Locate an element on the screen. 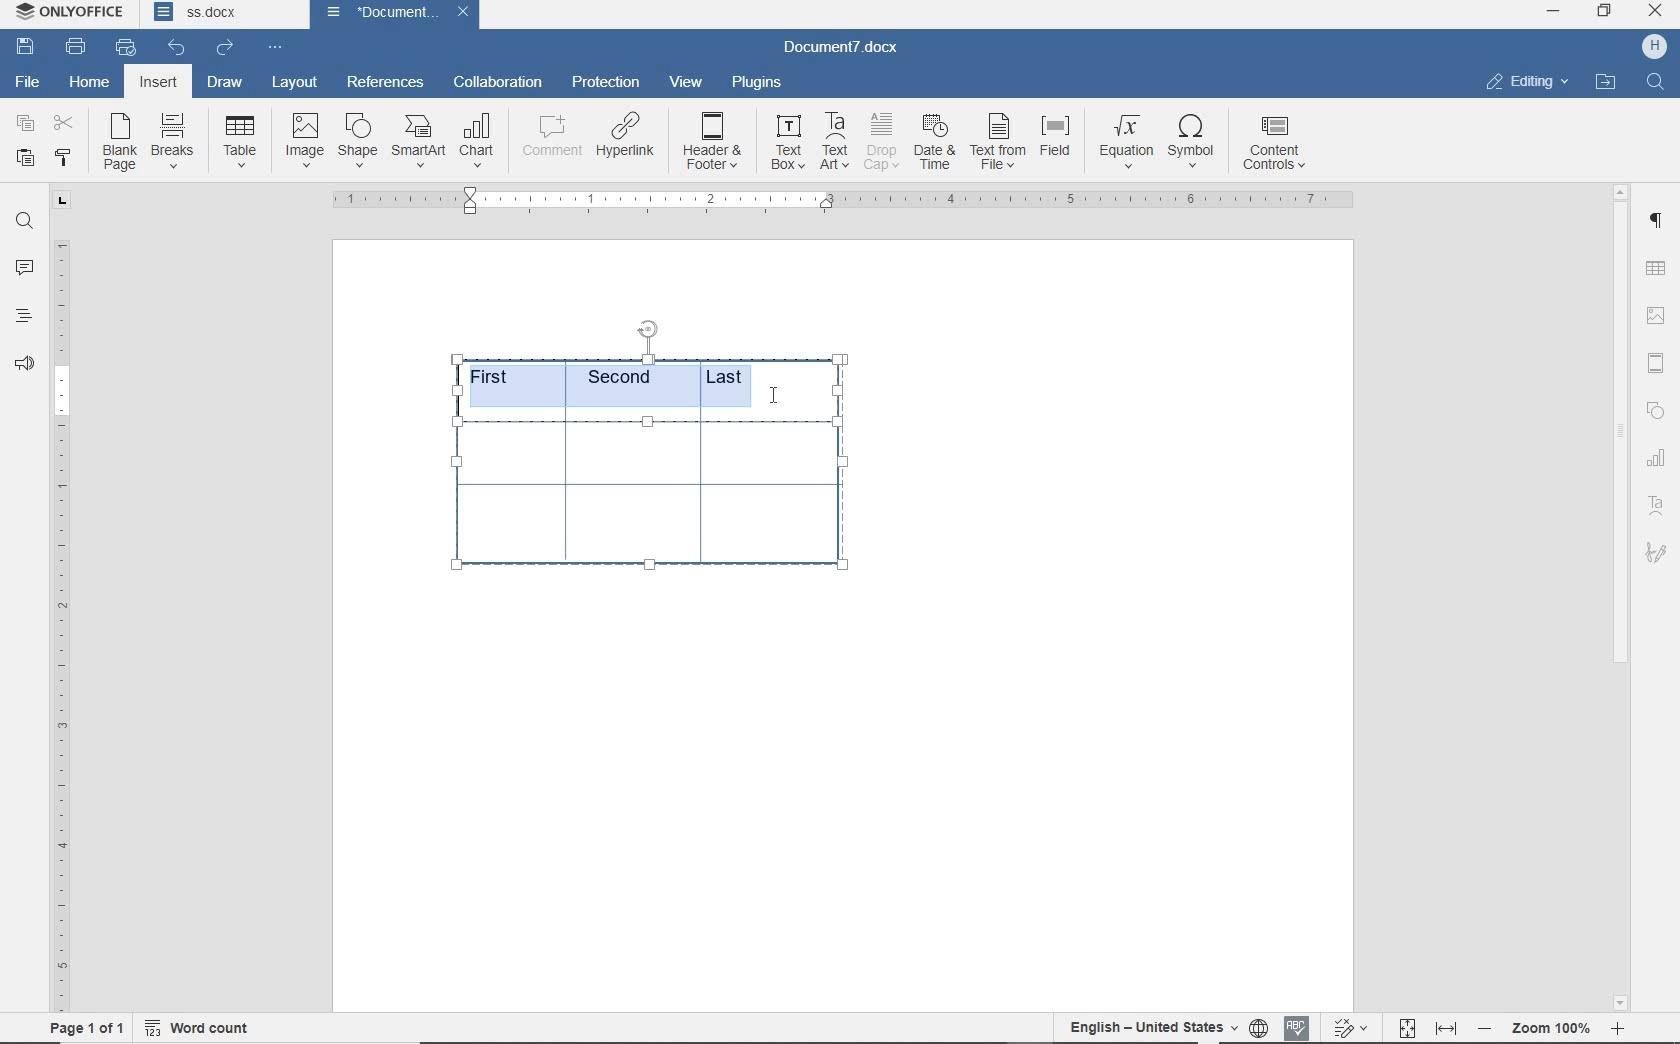 The height and width of the screenshot is (1044, 1680). find is located at coordinates (24, 221).